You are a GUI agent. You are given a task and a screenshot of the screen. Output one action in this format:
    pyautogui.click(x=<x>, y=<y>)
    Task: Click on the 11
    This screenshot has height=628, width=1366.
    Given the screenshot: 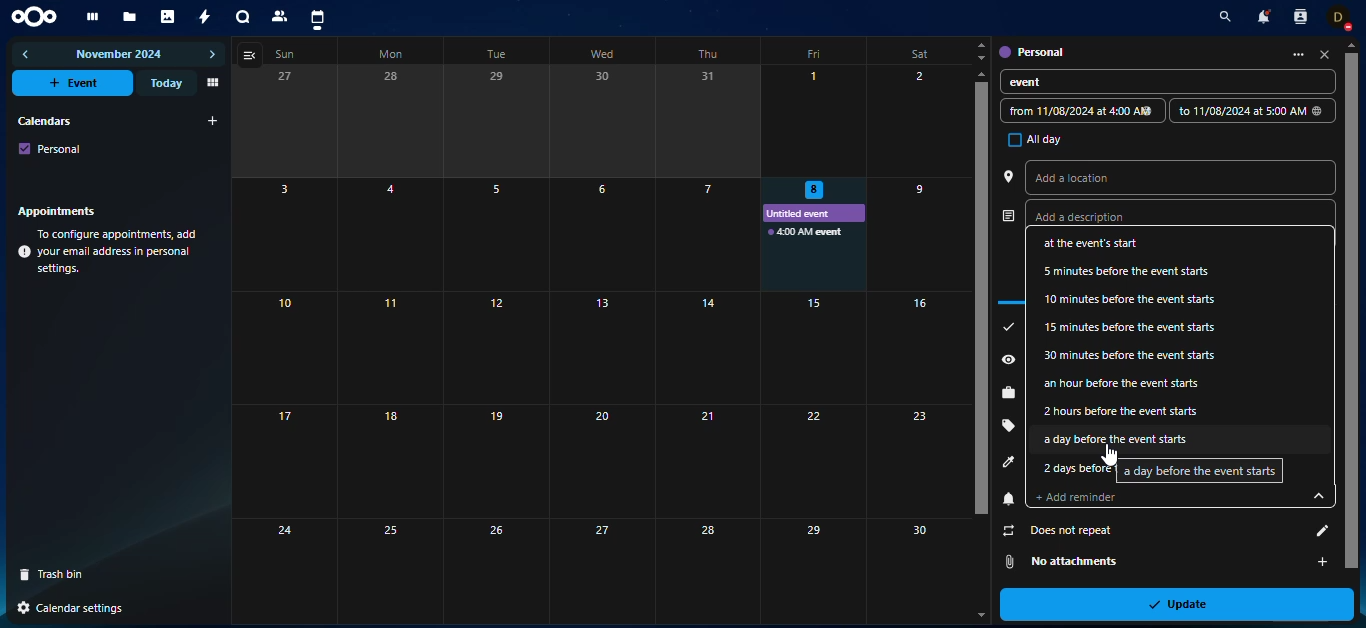 What is the action you would take?
    pyautogui.click(x=387, y=348)
    